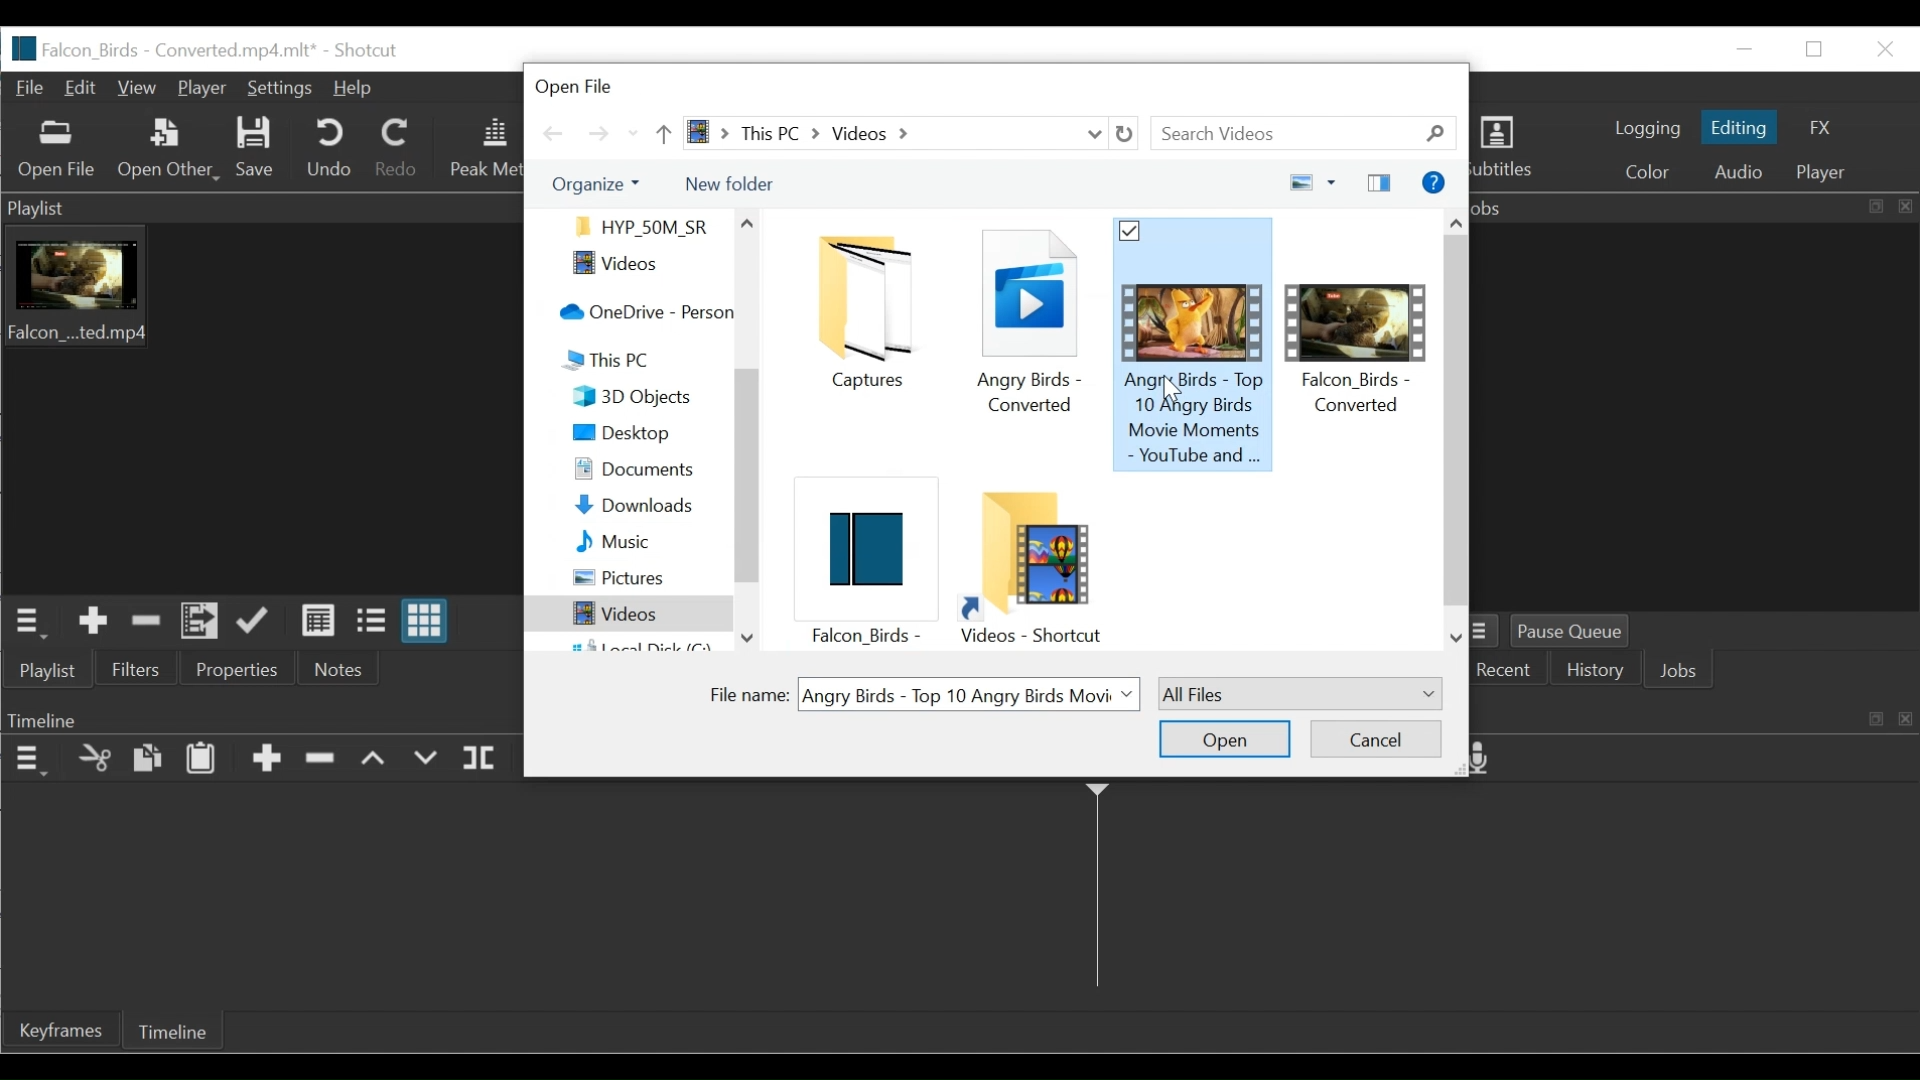 This screenshot has height=1080, width=1920. I want to click on Settings, so click(280, 90).